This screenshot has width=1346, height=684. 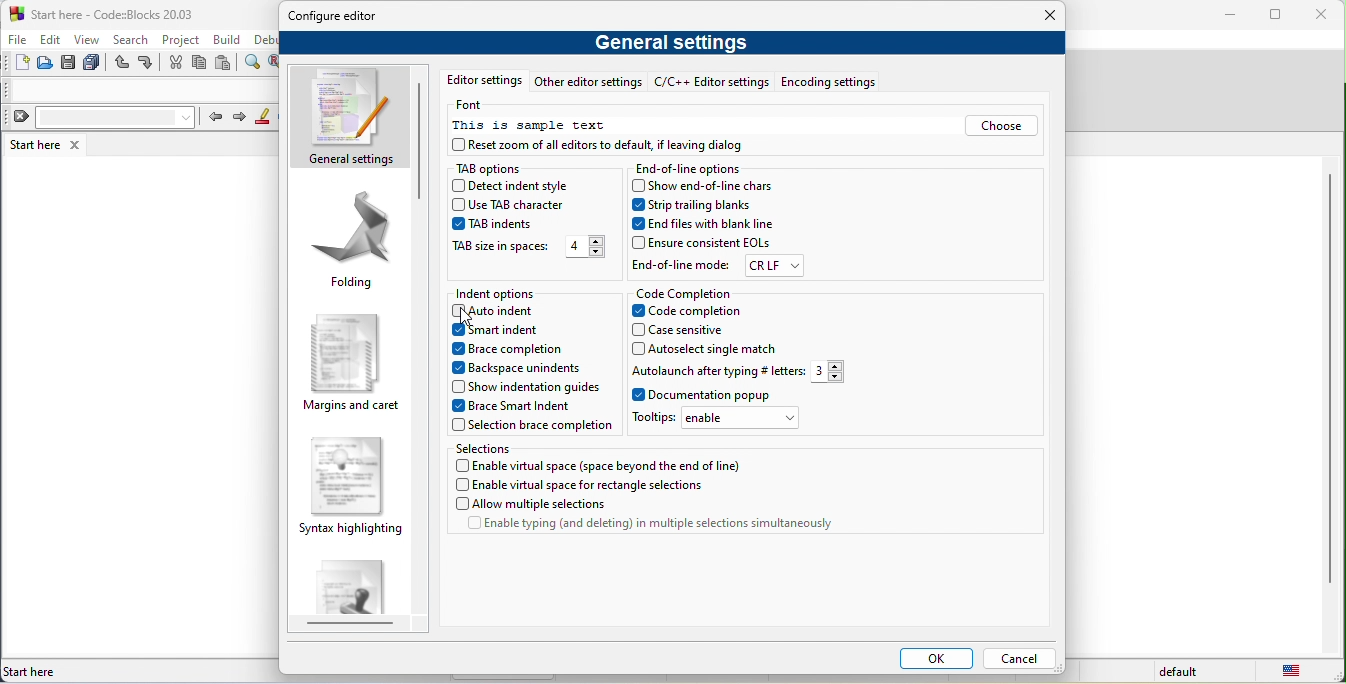 What do you see at coordinates (276, 67) in the screenshot?
I see `replace` at bounding box center [276, 67].